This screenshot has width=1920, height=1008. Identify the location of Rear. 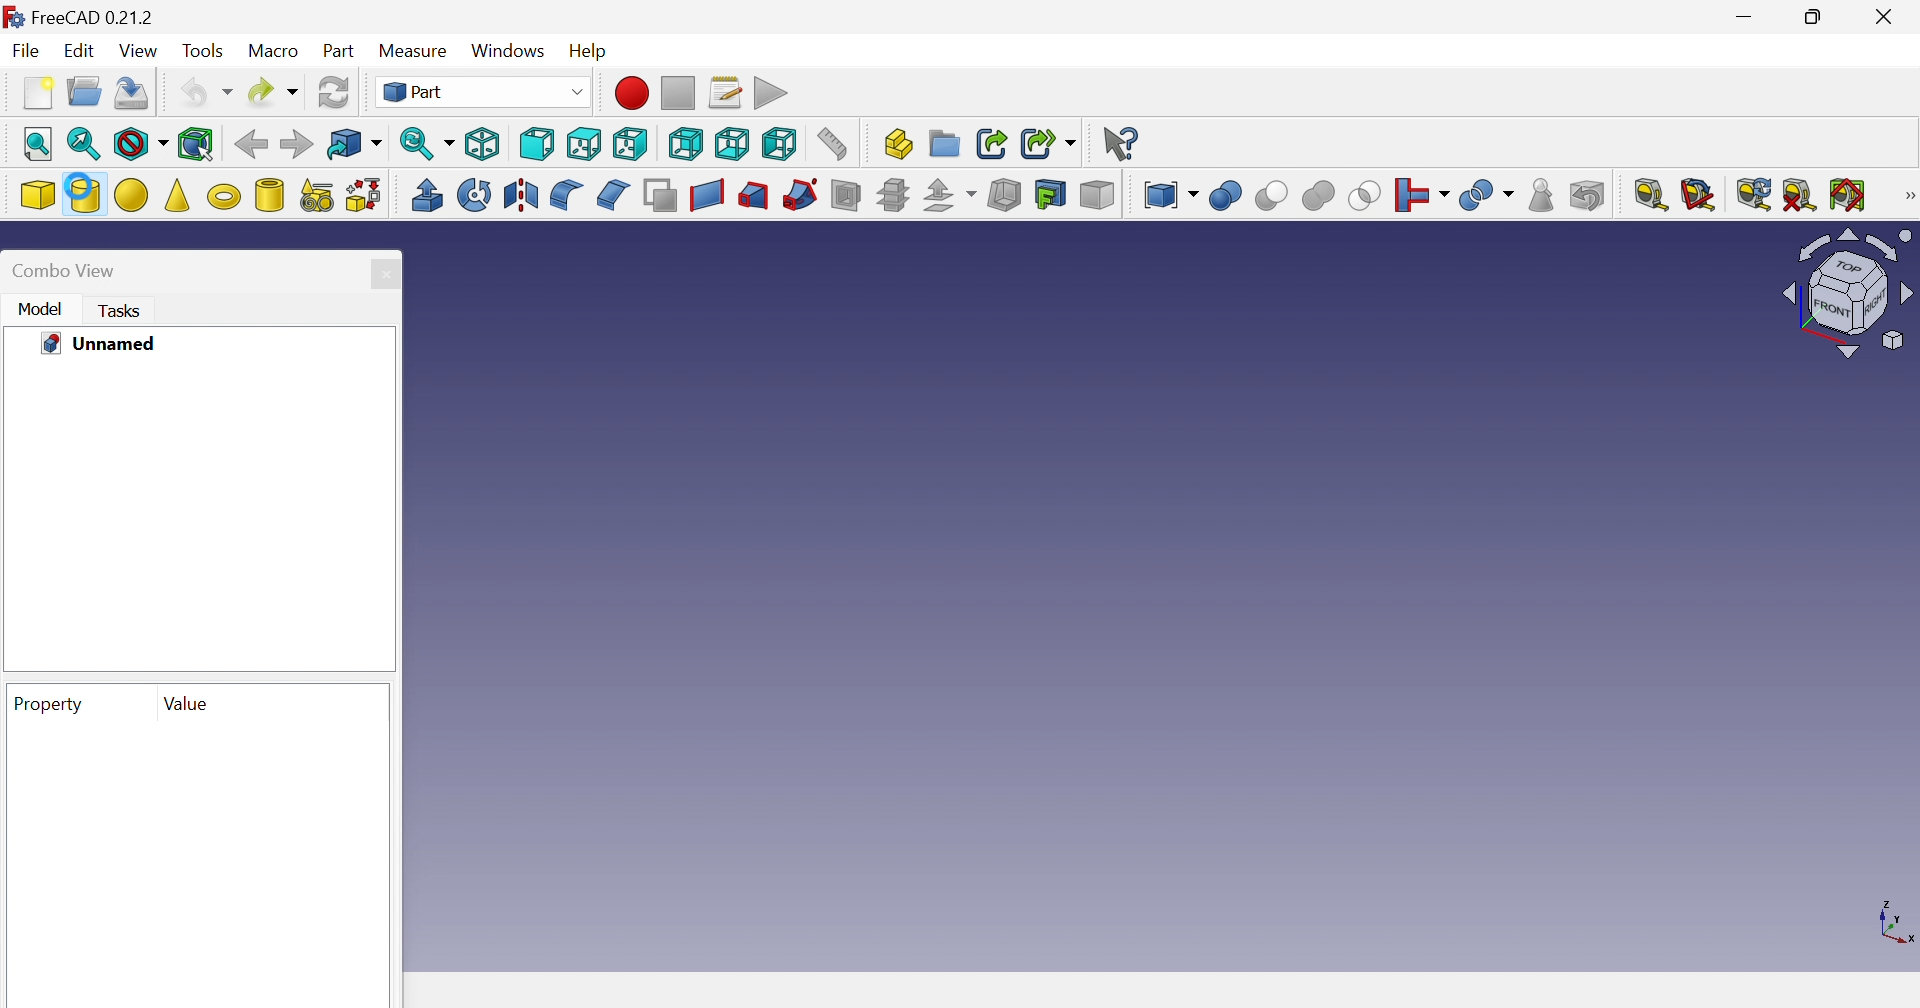
(688, 143).